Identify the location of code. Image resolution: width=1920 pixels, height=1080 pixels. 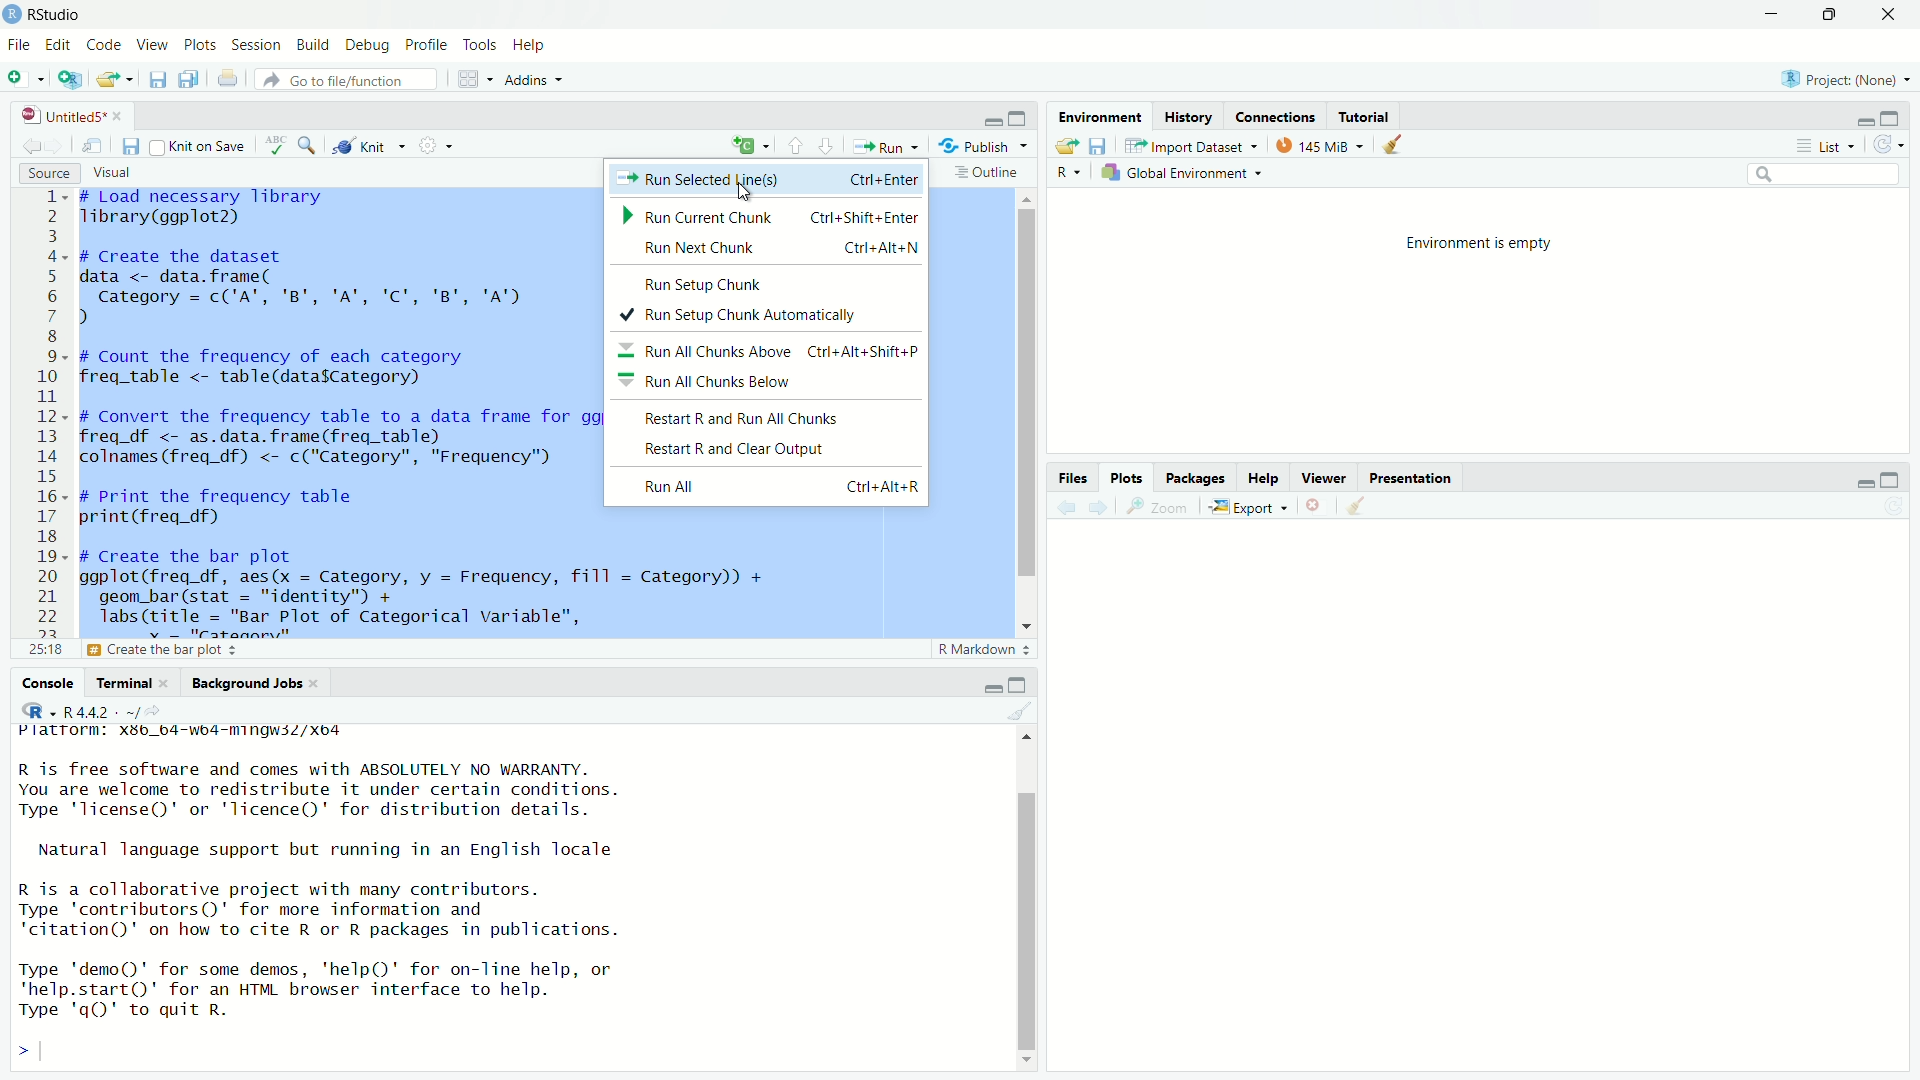
(104, 42).